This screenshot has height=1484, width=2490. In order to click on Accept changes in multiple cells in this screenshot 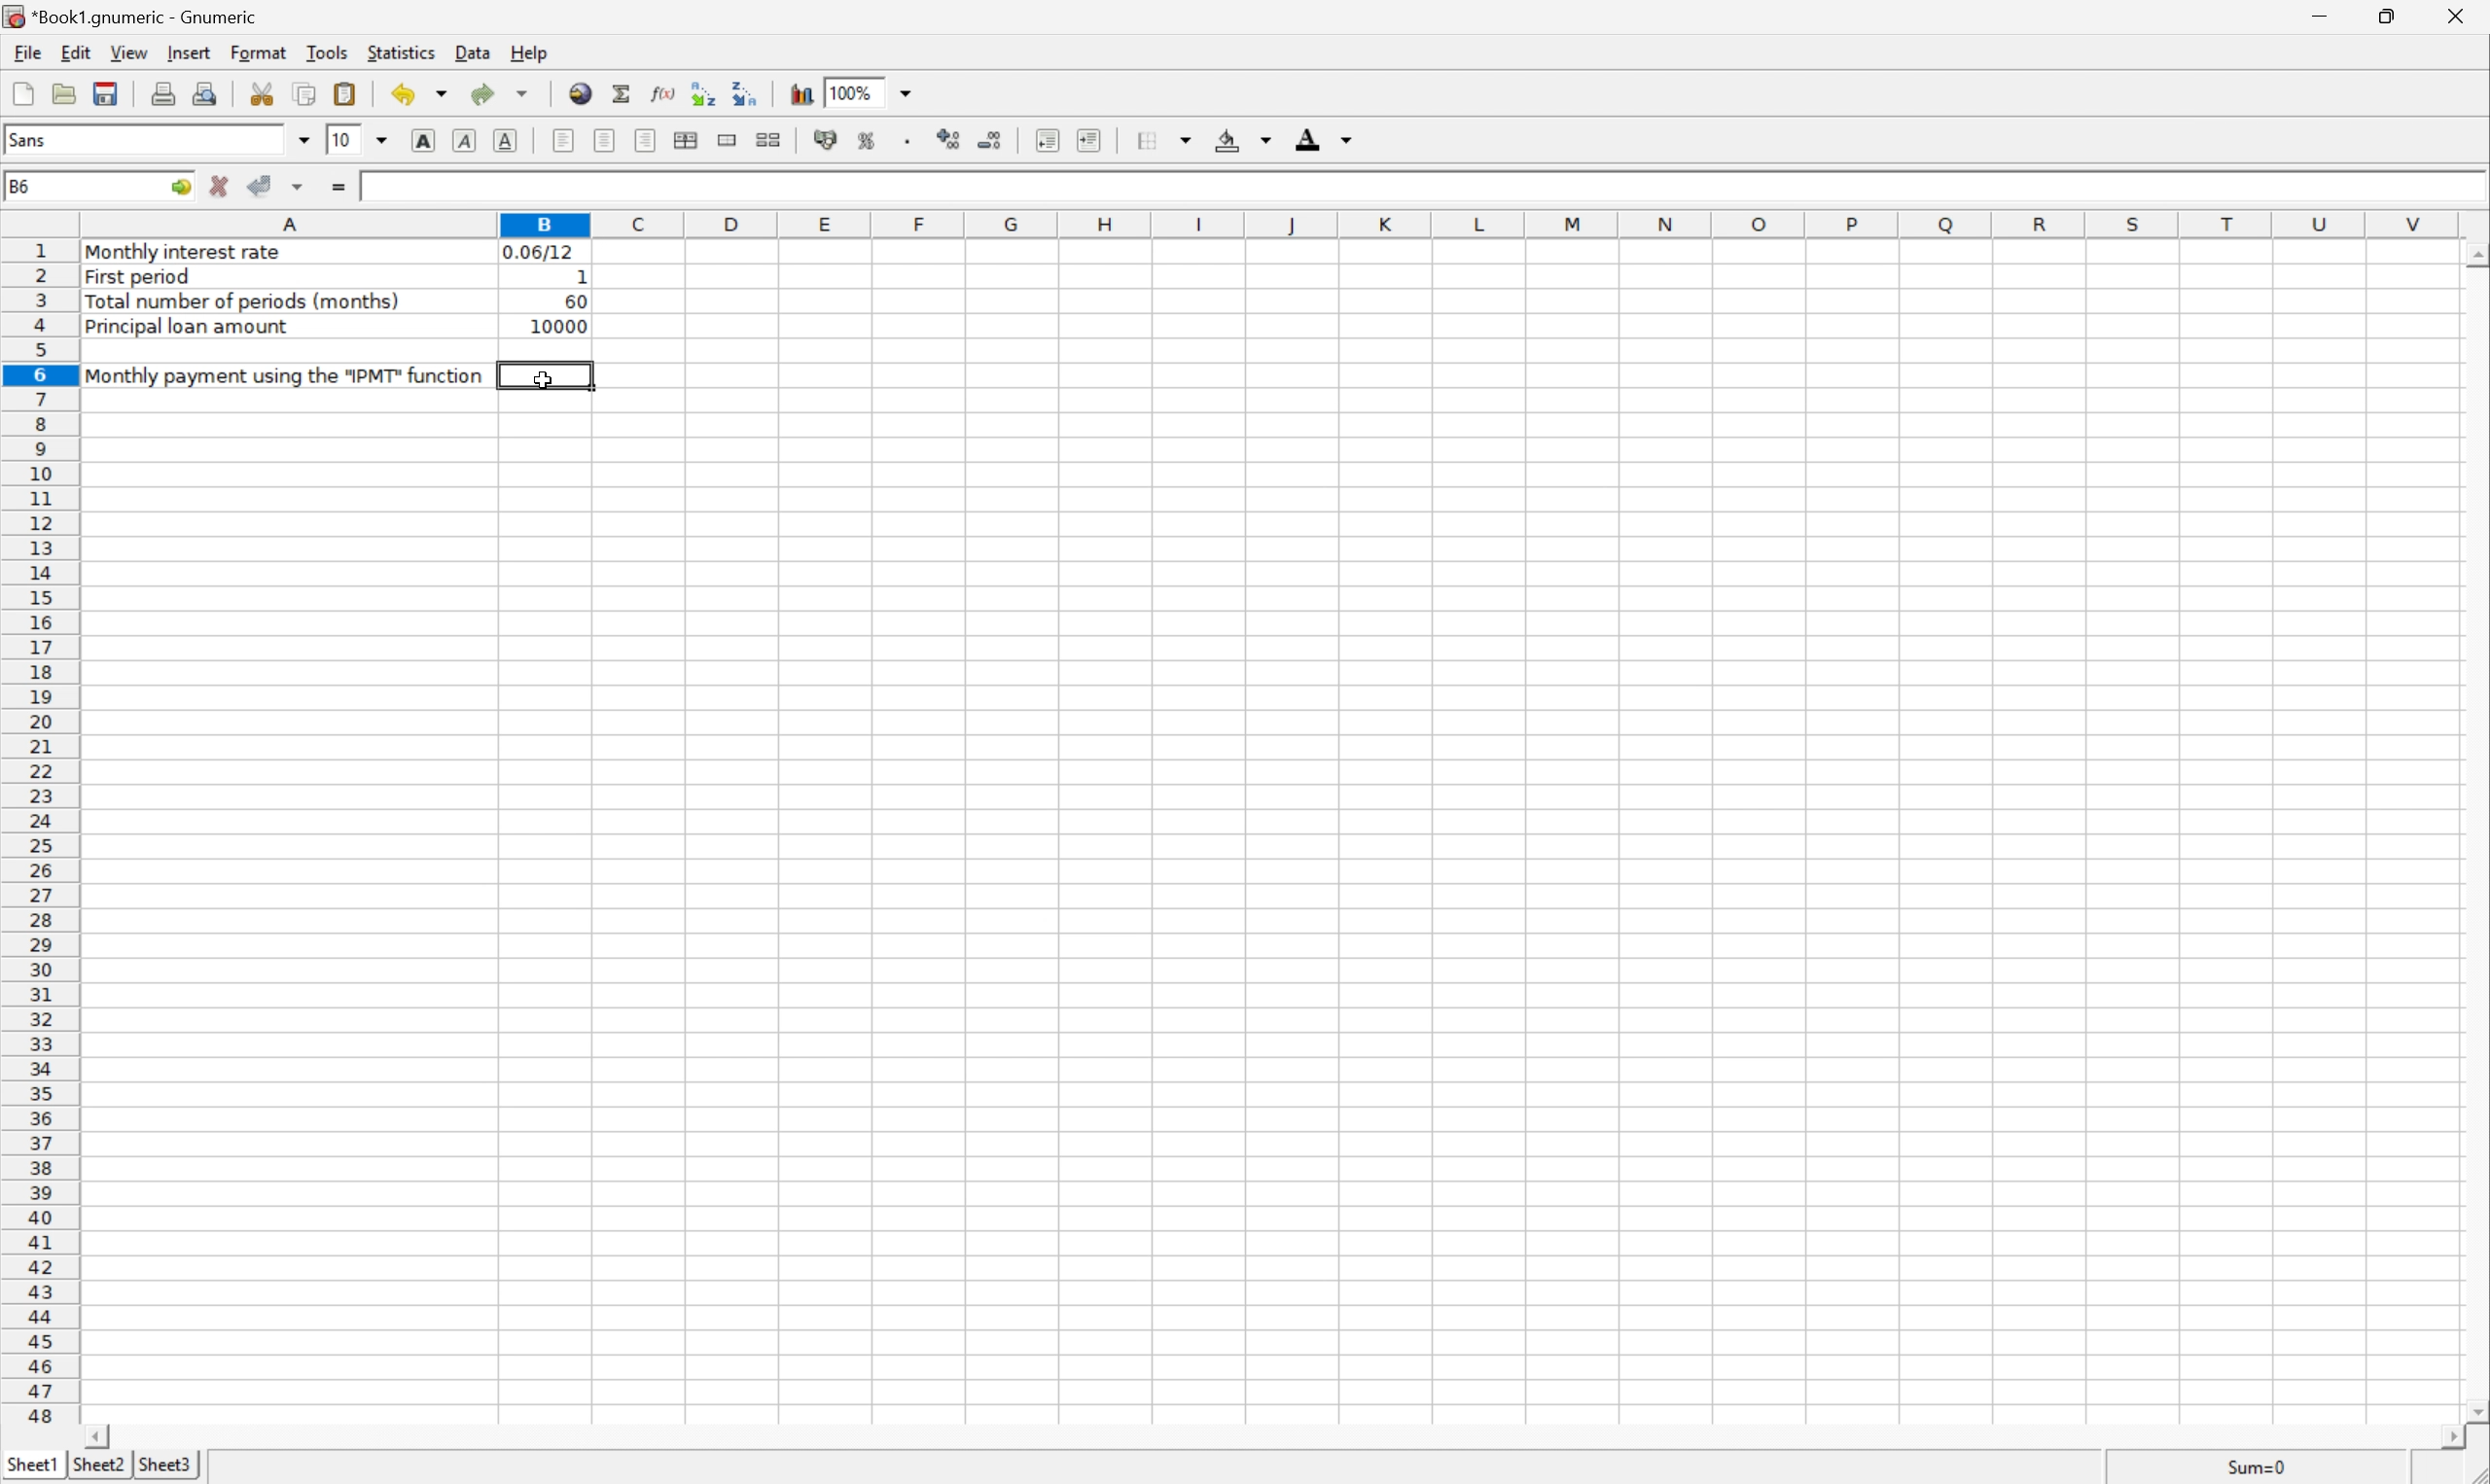, I will do `click(299, 188)`.